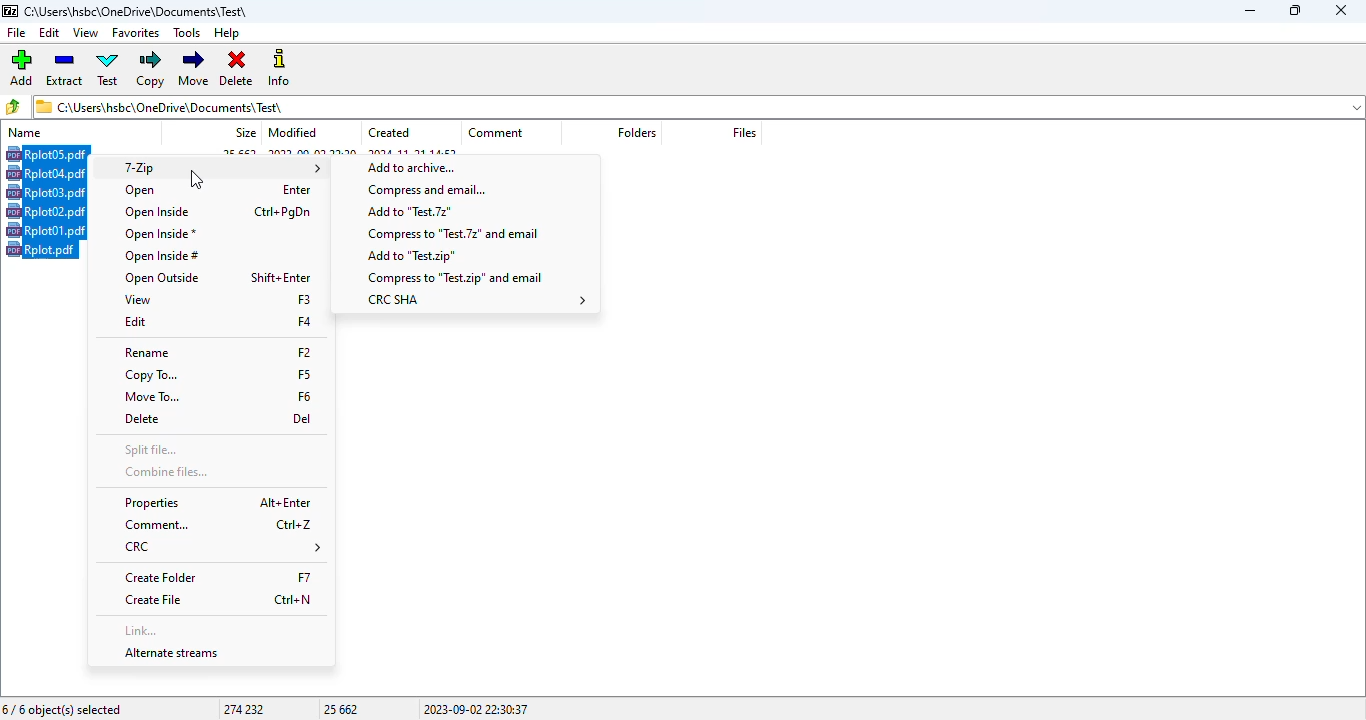 The image size is (1366, 720). I want to click on add, so click(22, 67).